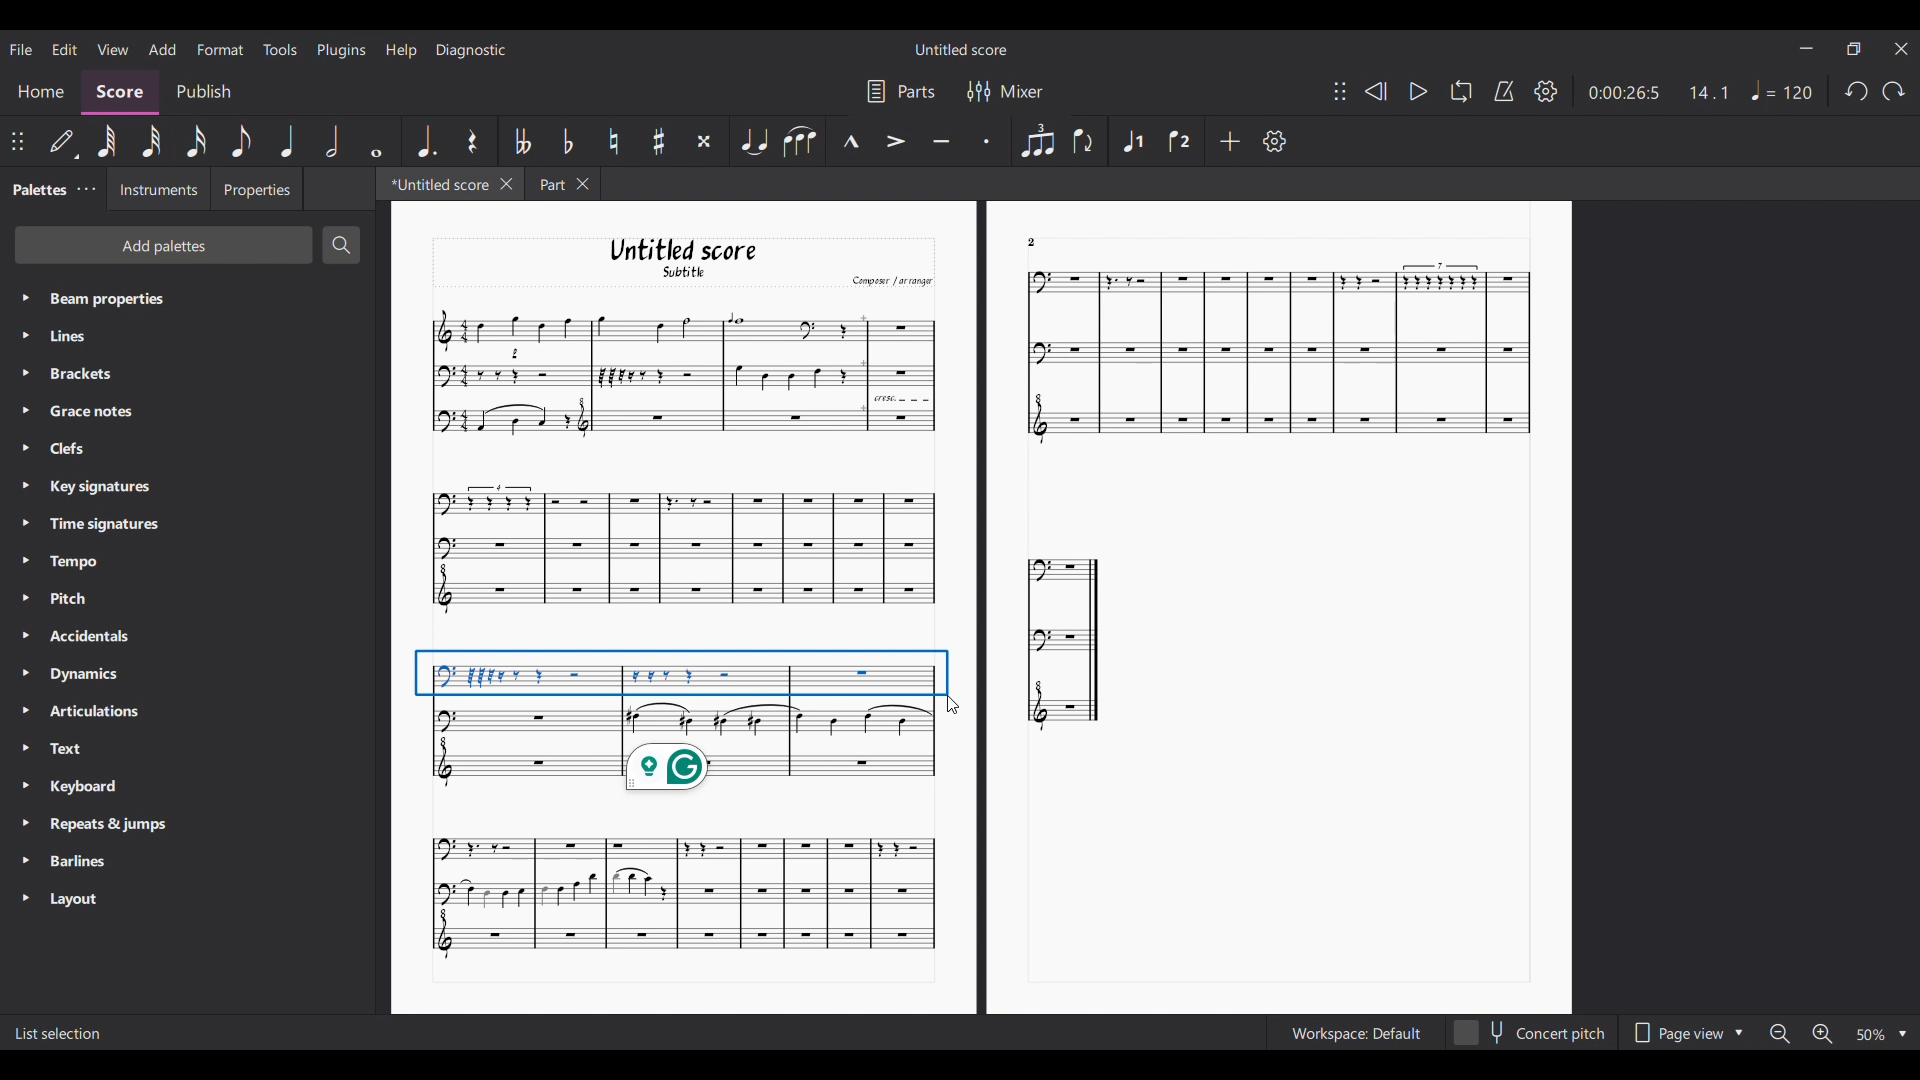  What do you see at coordinates (1504, 91) in the screenshot?
I see `Metronome` at bounding box center [1504, 91].